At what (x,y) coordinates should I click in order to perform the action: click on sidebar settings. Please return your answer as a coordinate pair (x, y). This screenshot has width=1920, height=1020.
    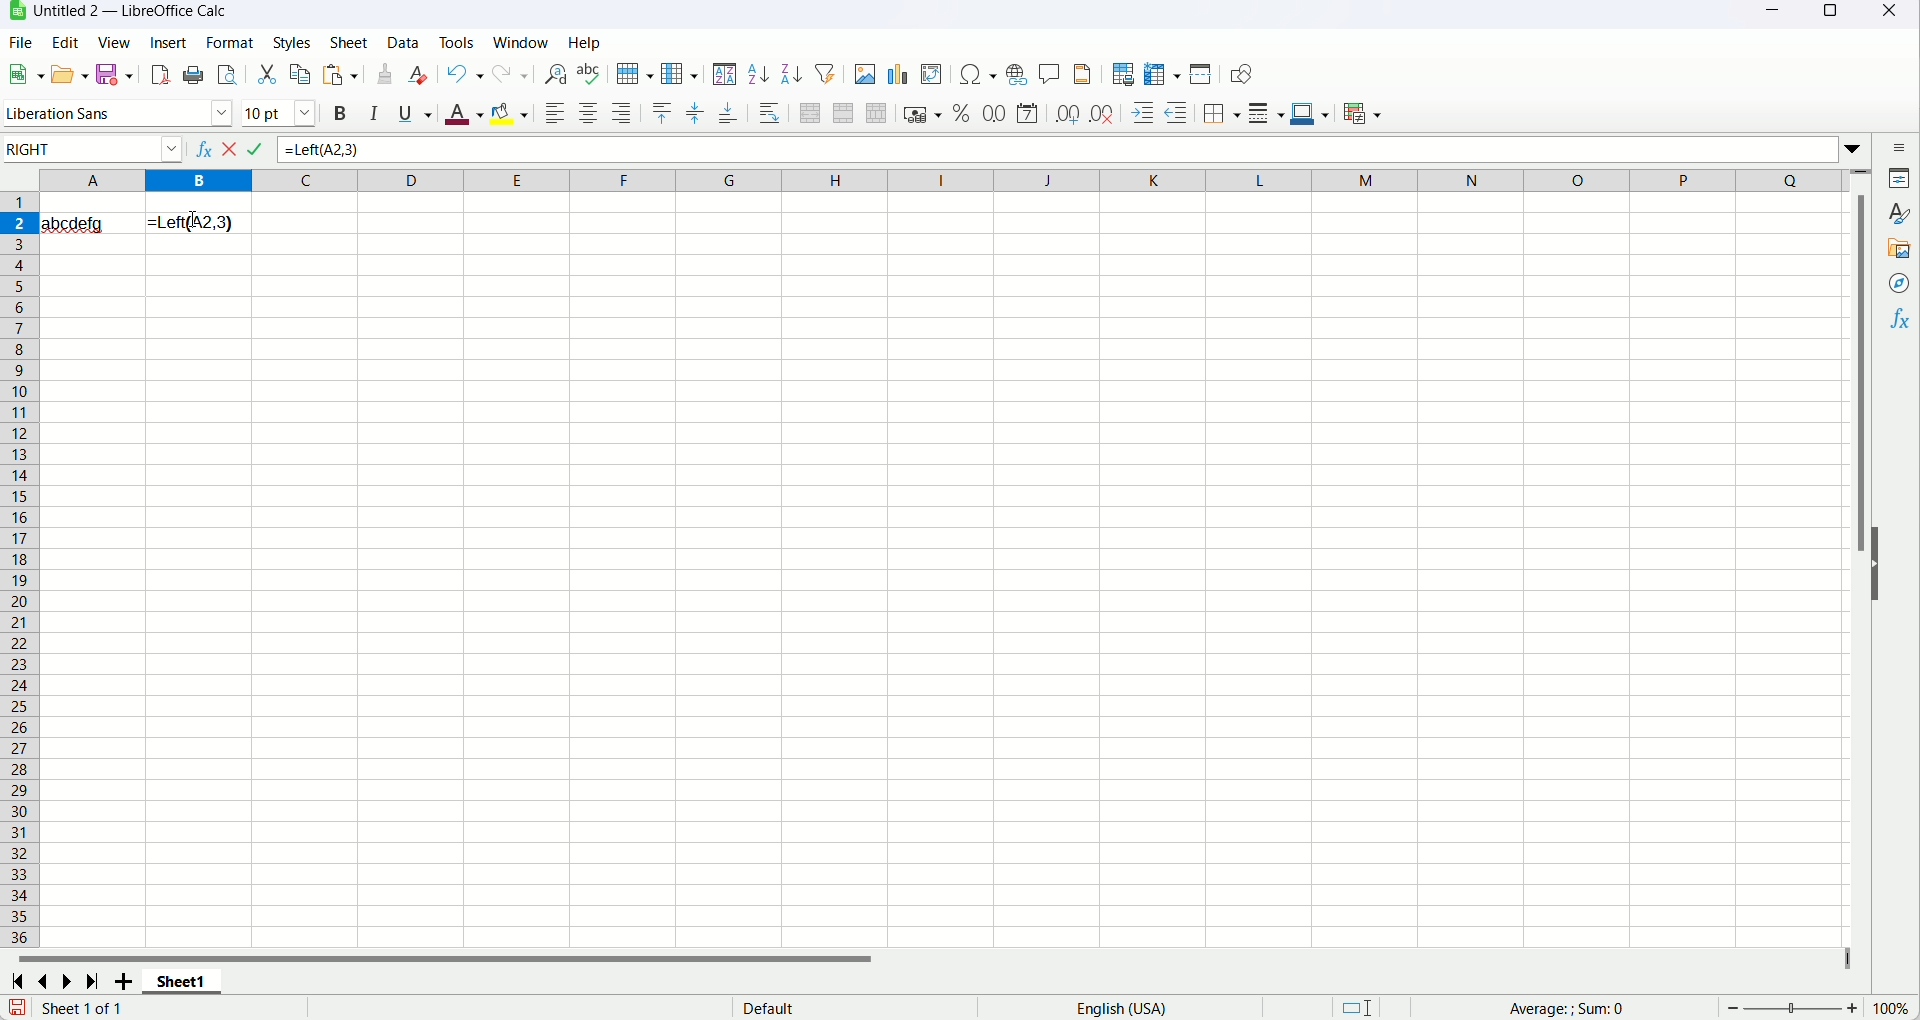
    Looking at the image, I should click on (1898, 147).